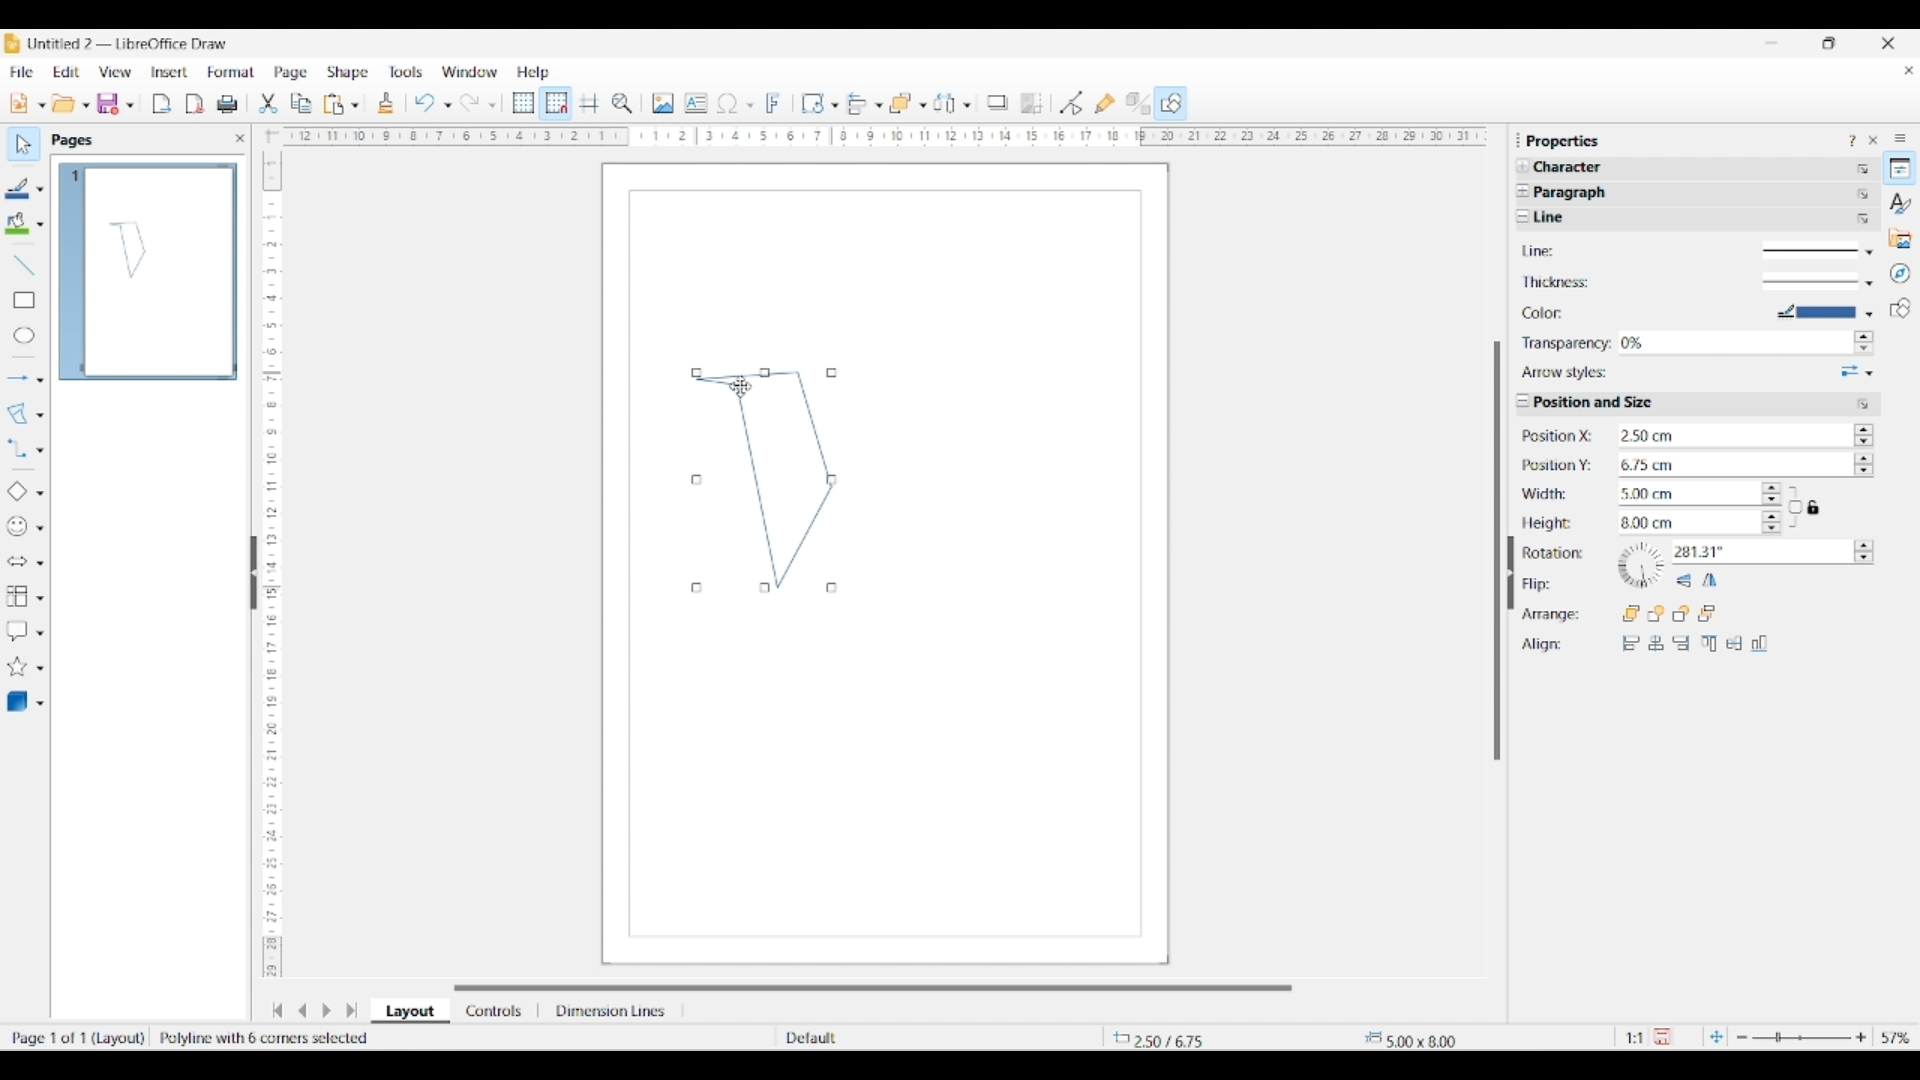 The height and width of the screenshot is (1080, 1920). Describe the element at coordinates (997, 102) in the screenshot. I see `Shadow` at that location.